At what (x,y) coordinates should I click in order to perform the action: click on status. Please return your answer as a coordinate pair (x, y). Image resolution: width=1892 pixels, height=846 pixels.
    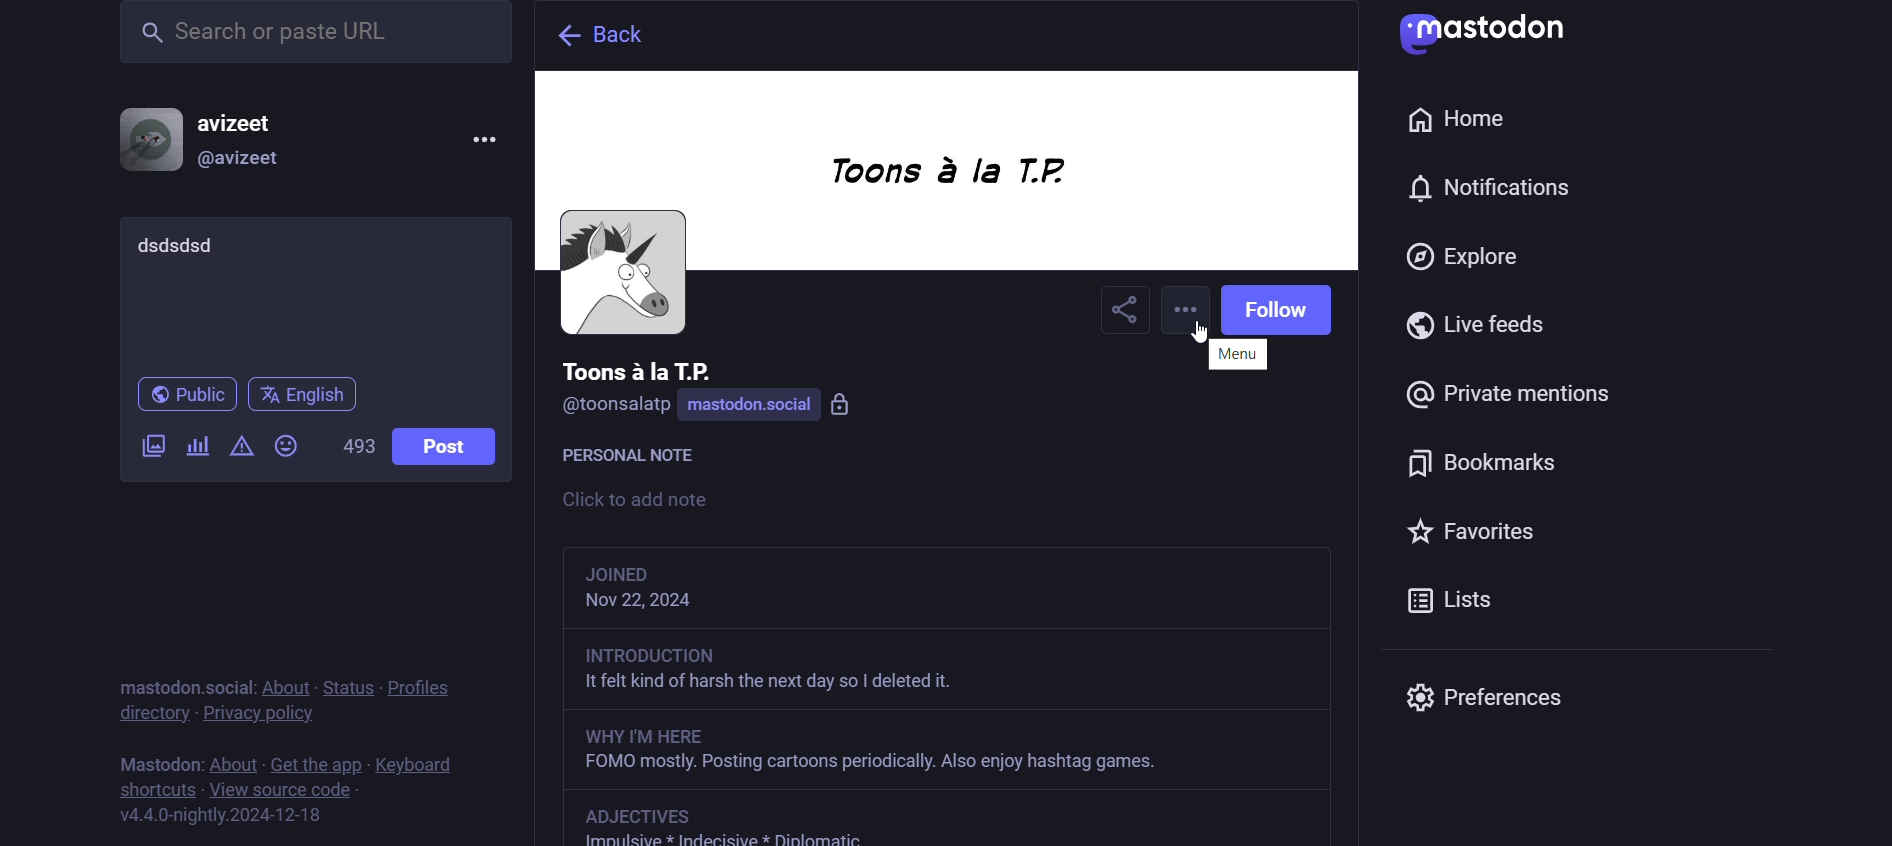
    Looking at the image, I should click on (348, 677).